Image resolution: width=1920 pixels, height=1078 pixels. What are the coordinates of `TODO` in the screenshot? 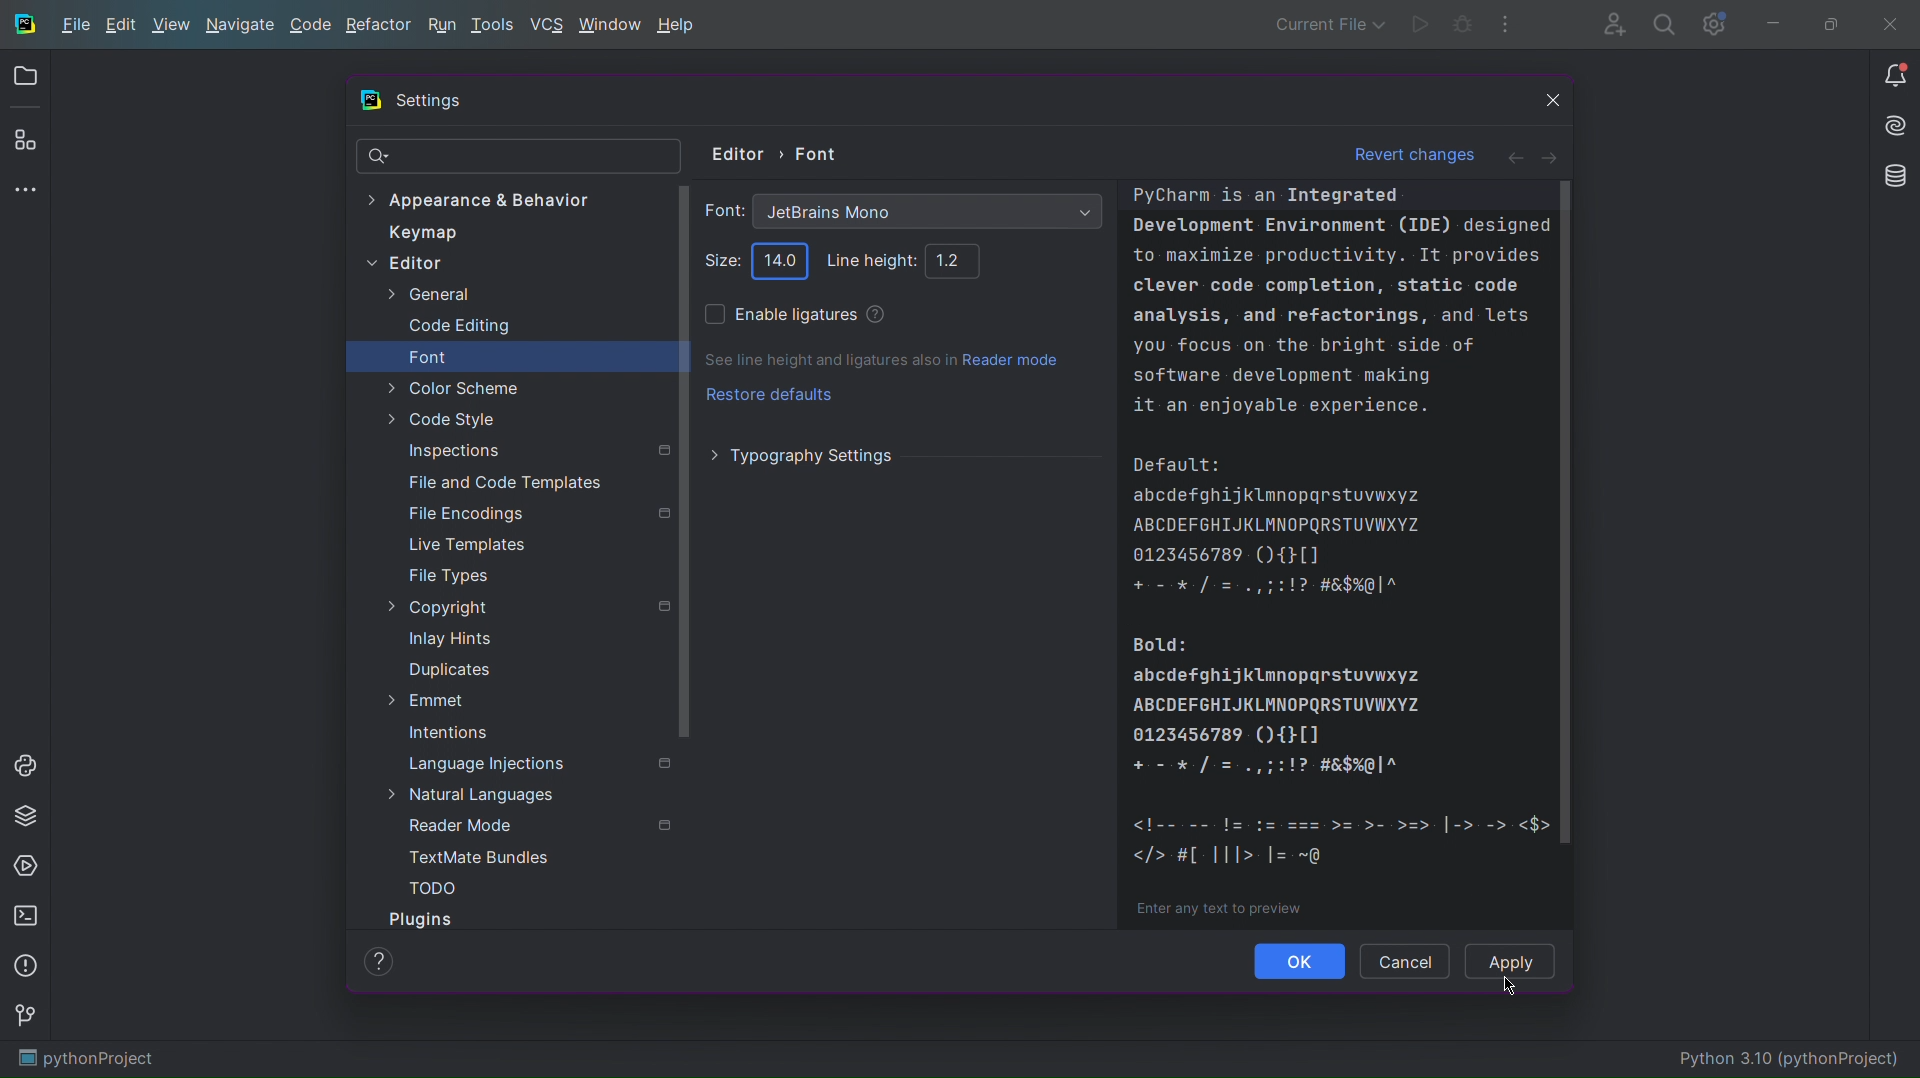 It's located at (432, 887).